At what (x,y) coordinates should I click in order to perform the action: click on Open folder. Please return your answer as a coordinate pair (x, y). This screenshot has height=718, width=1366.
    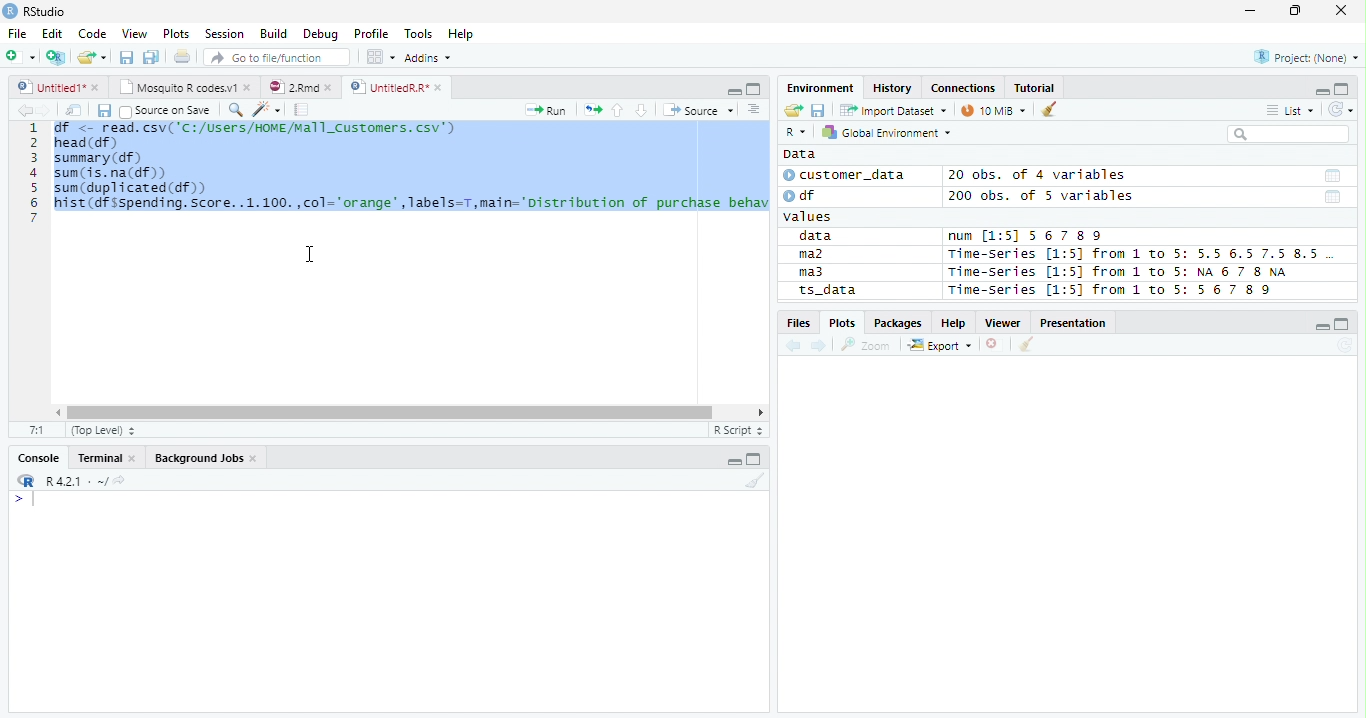
    Looking at the image, I should click on (791, 111).